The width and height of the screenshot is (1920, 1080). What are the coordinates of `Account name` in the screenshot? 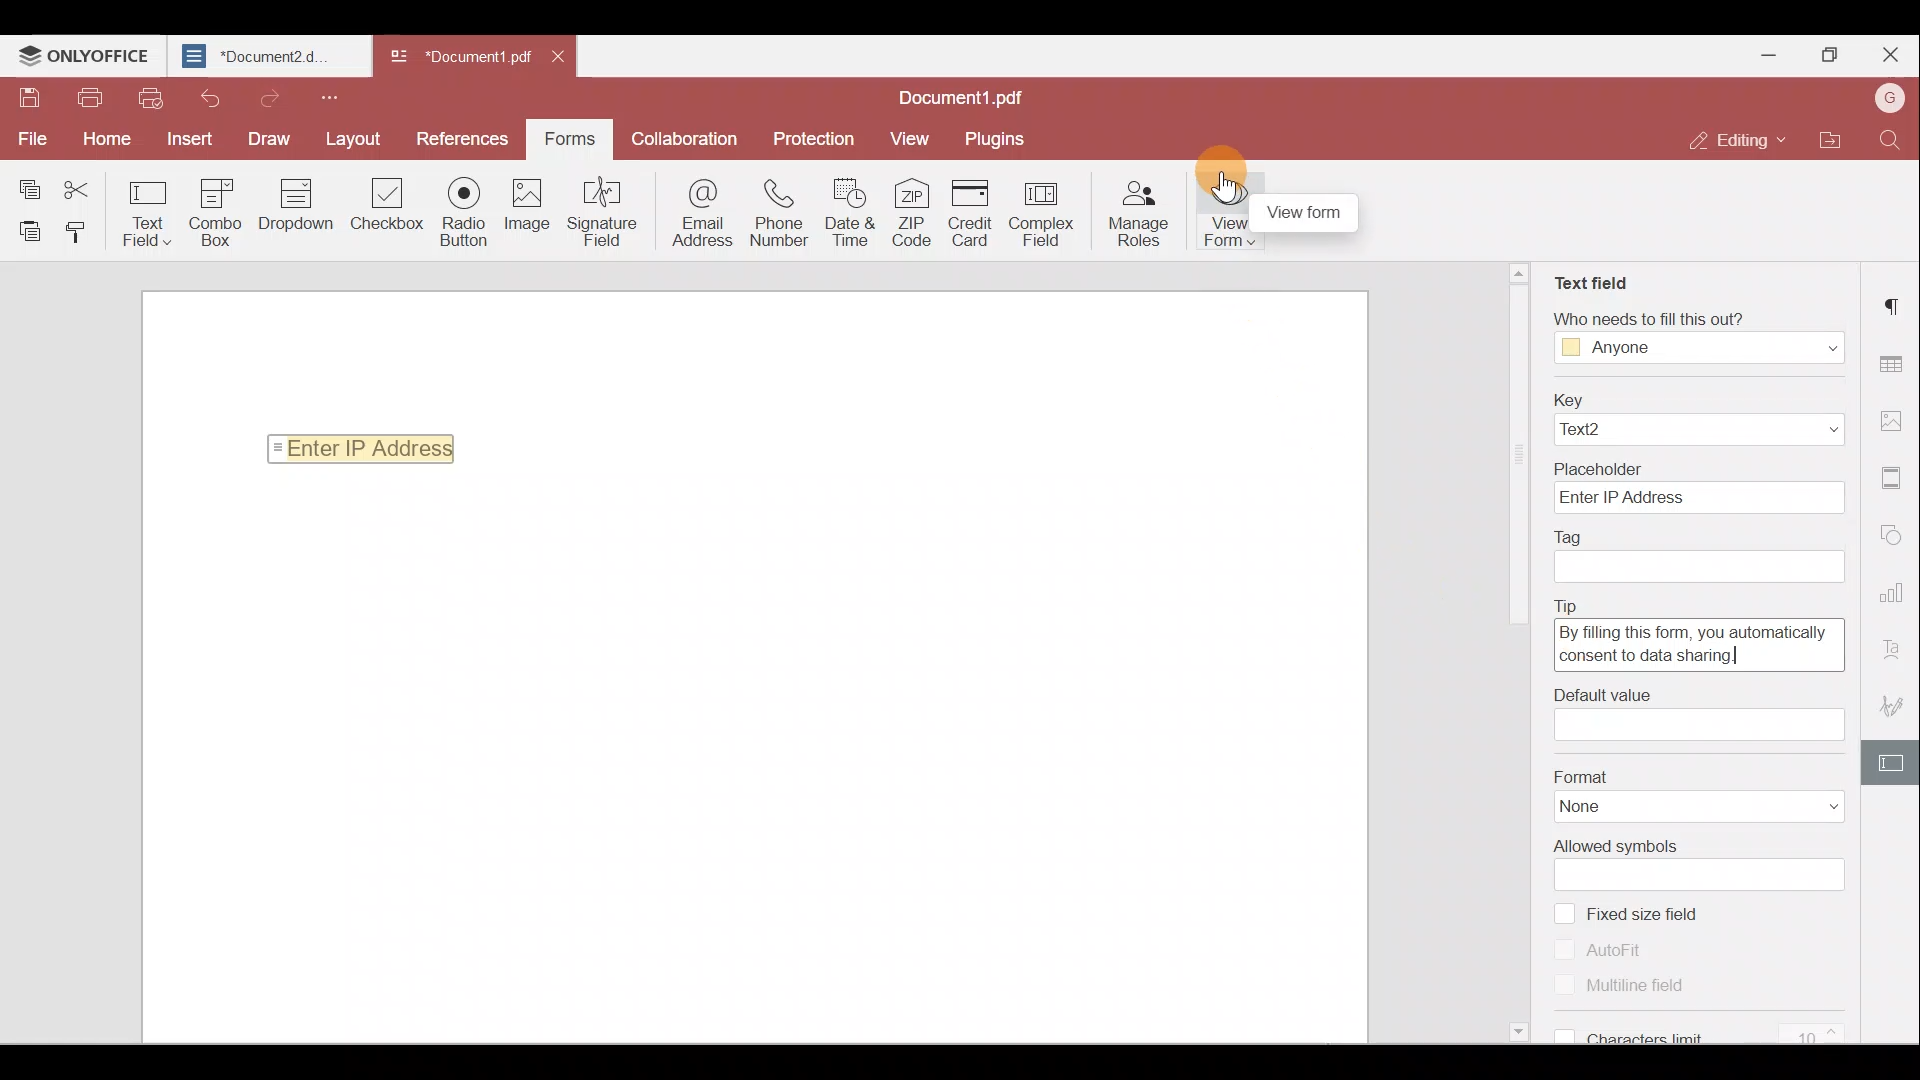 It's located at (1889, 96).